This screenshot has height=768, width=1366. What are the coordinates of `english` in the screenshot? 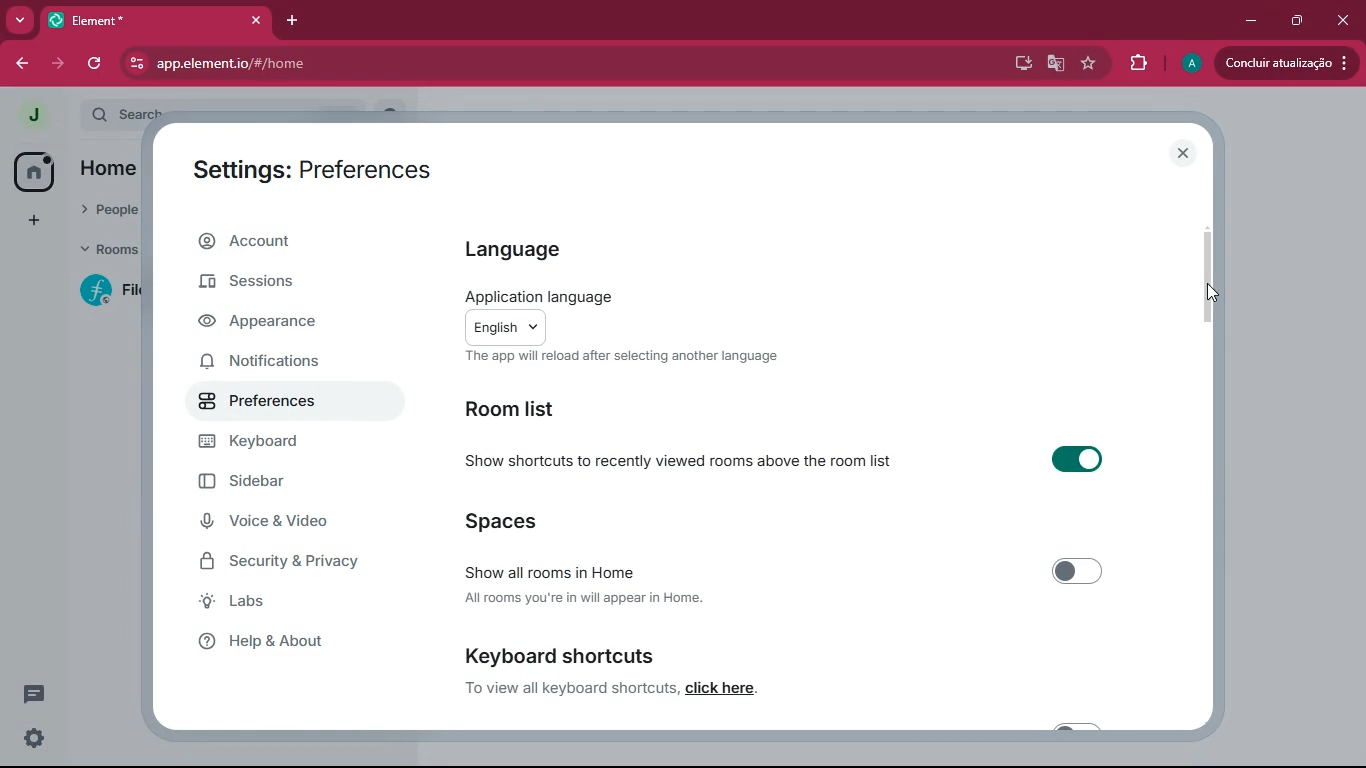 It's located at (505, 327).